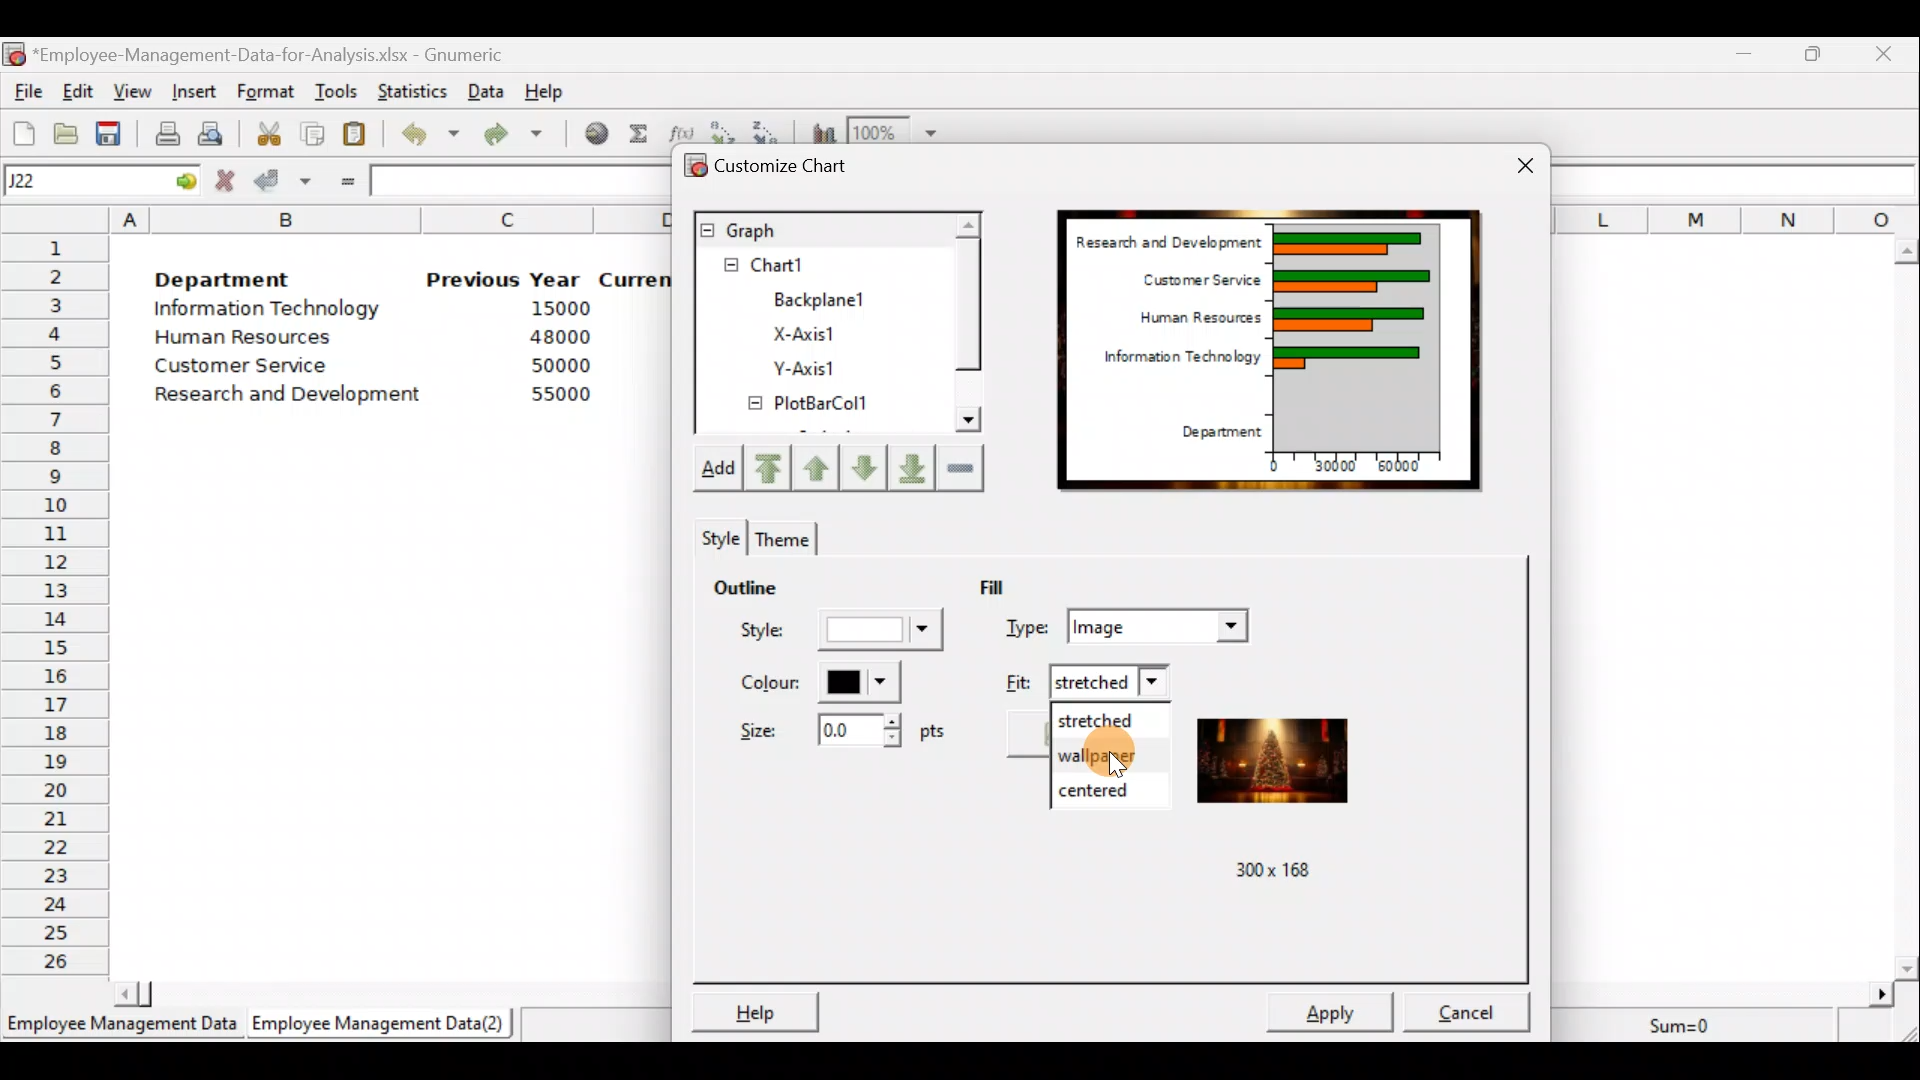  Describe the element at coordinates (65, 131) in the screenshot. I see `Open a file` at that location.